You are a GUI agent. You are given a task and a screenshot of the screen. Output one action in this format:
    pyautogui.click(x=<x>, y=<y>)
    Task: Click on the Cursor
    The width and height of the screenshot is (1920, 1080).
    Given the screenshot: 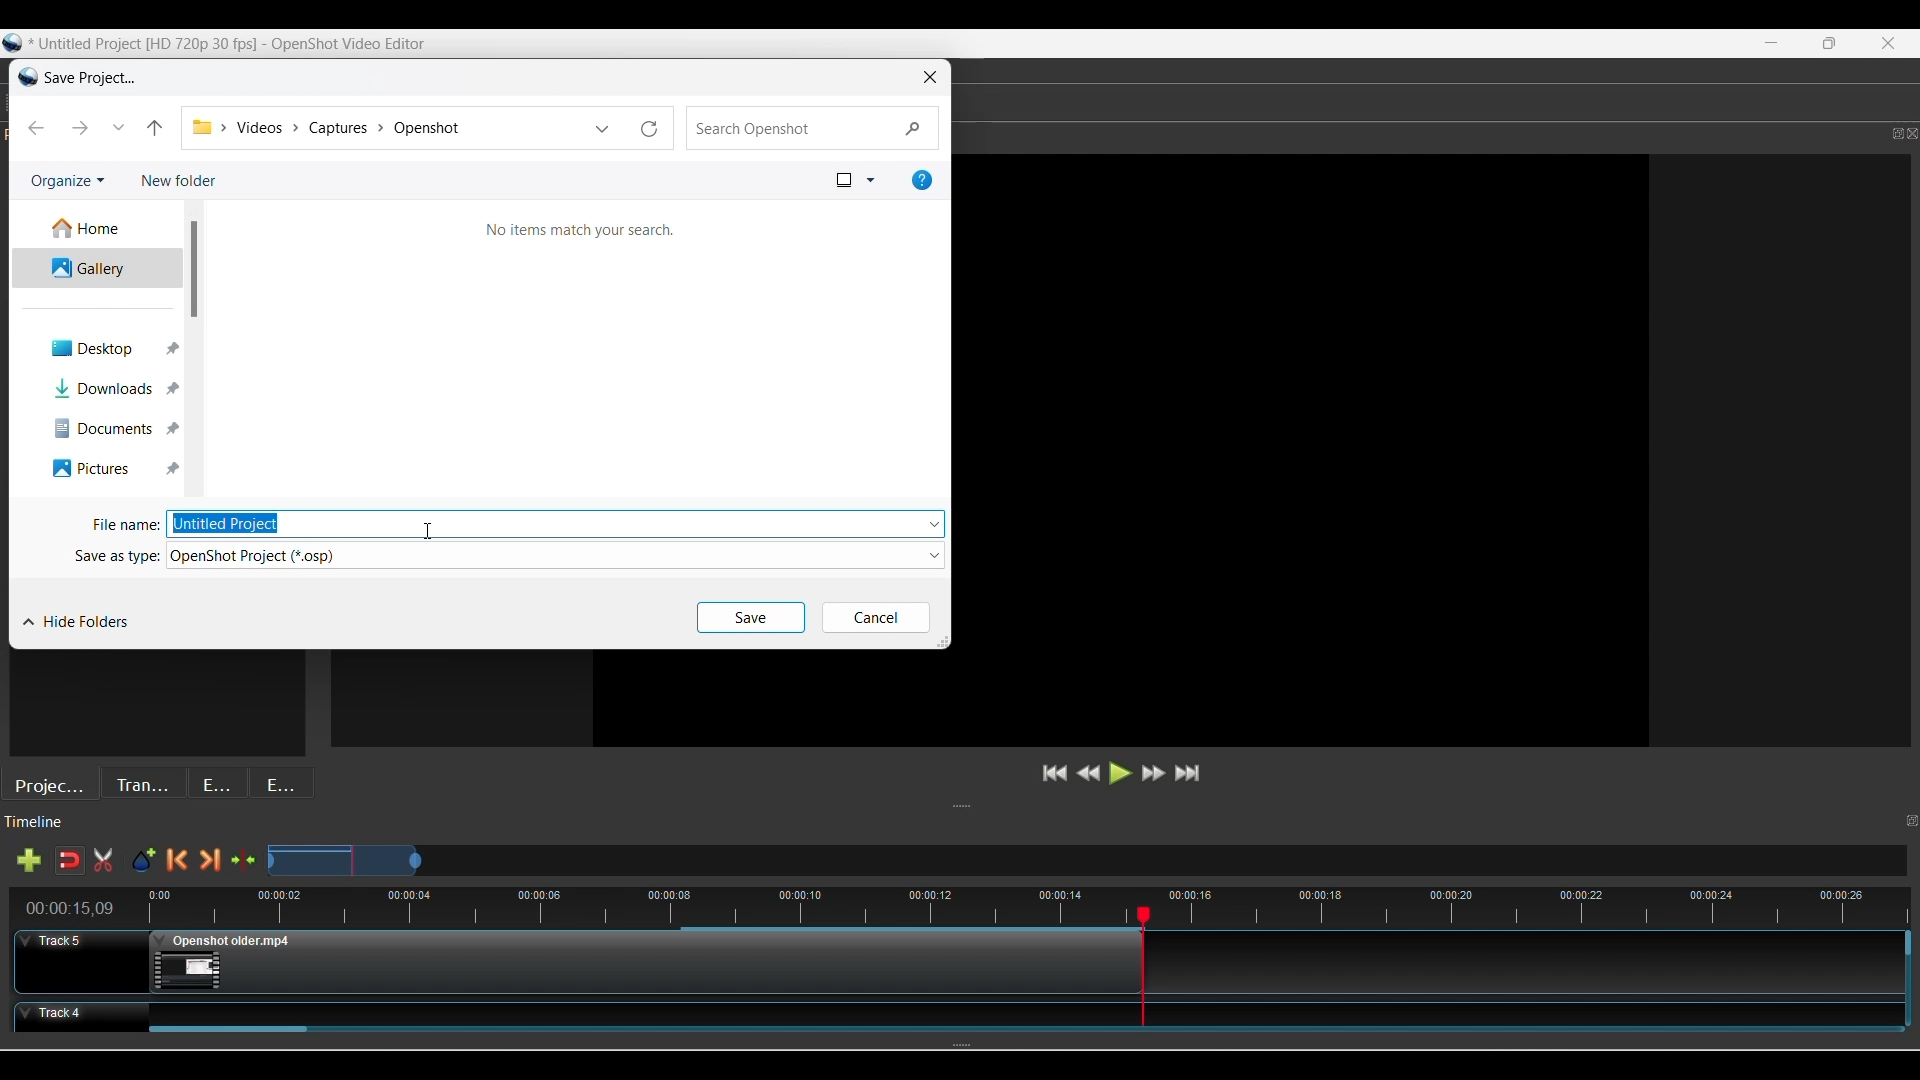 What is the action you would take?
    pyautogui.click(x=431, y=532)
    